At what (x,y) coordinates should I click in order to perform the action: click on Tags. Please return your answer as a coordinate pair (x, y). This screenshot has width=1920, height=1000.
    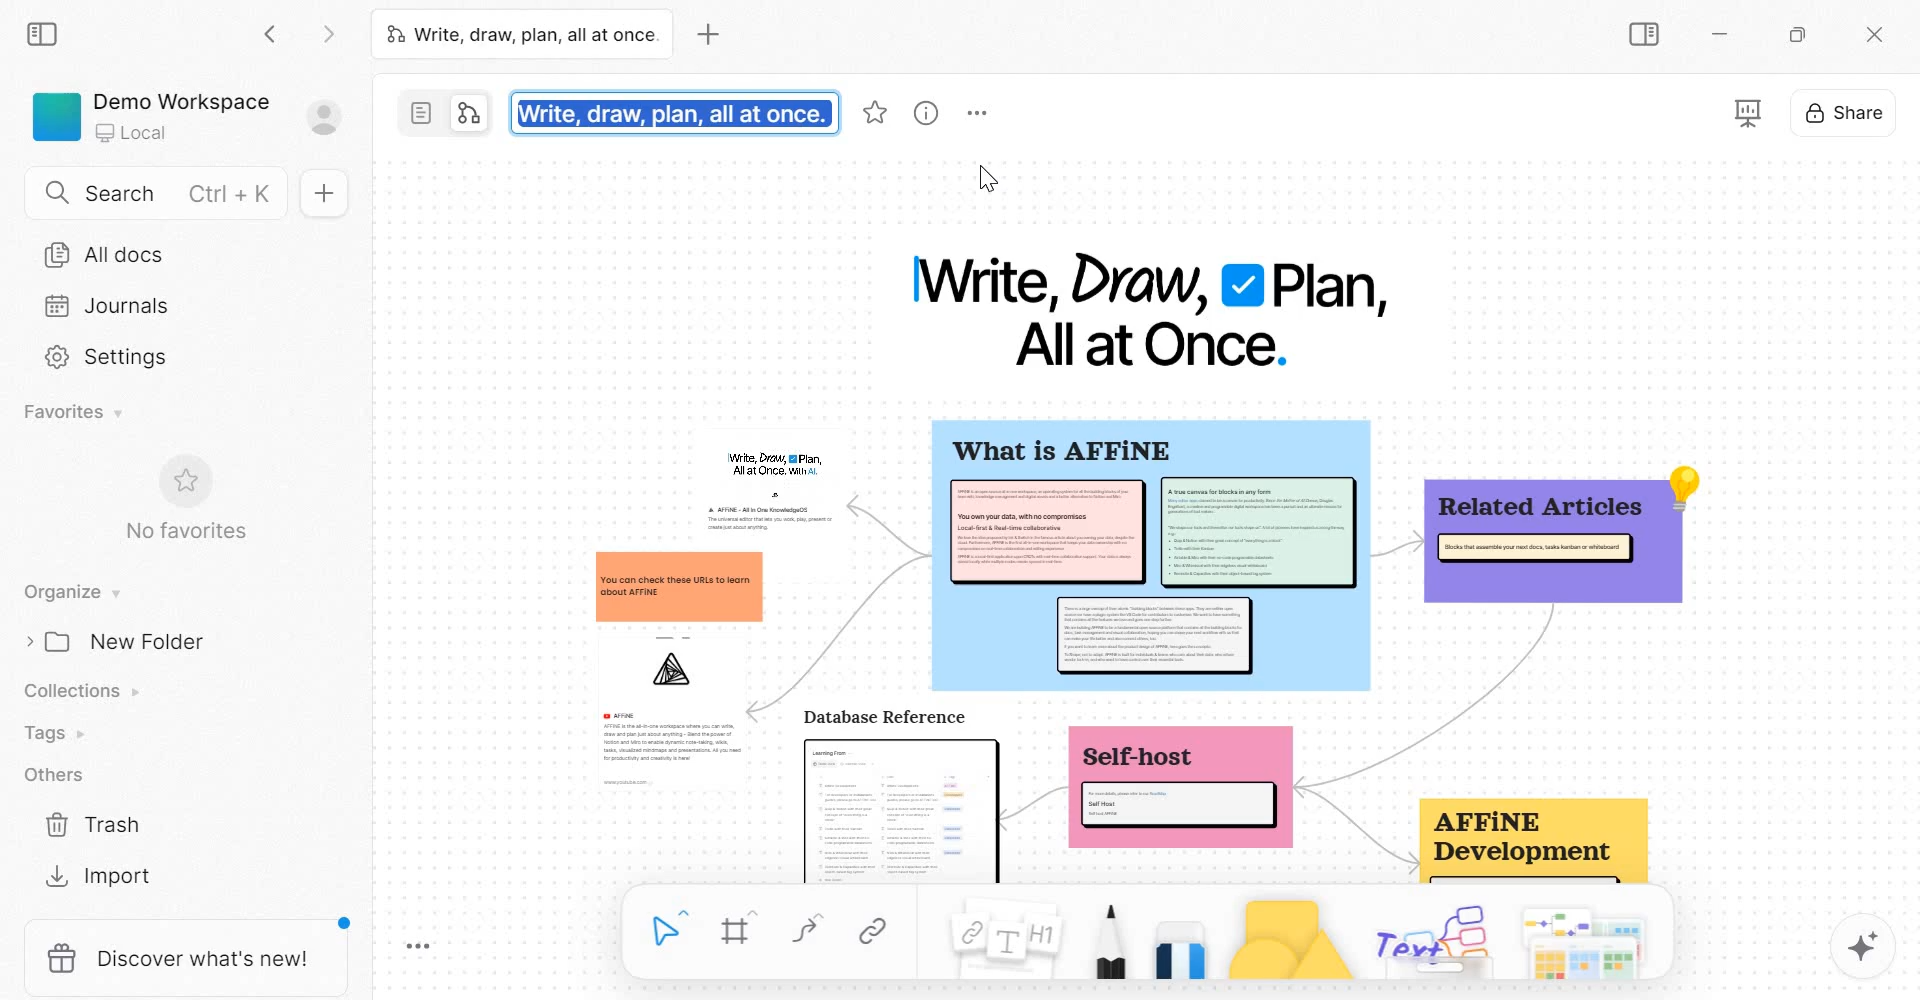
    Looking at the image, I should click on (54, 731).